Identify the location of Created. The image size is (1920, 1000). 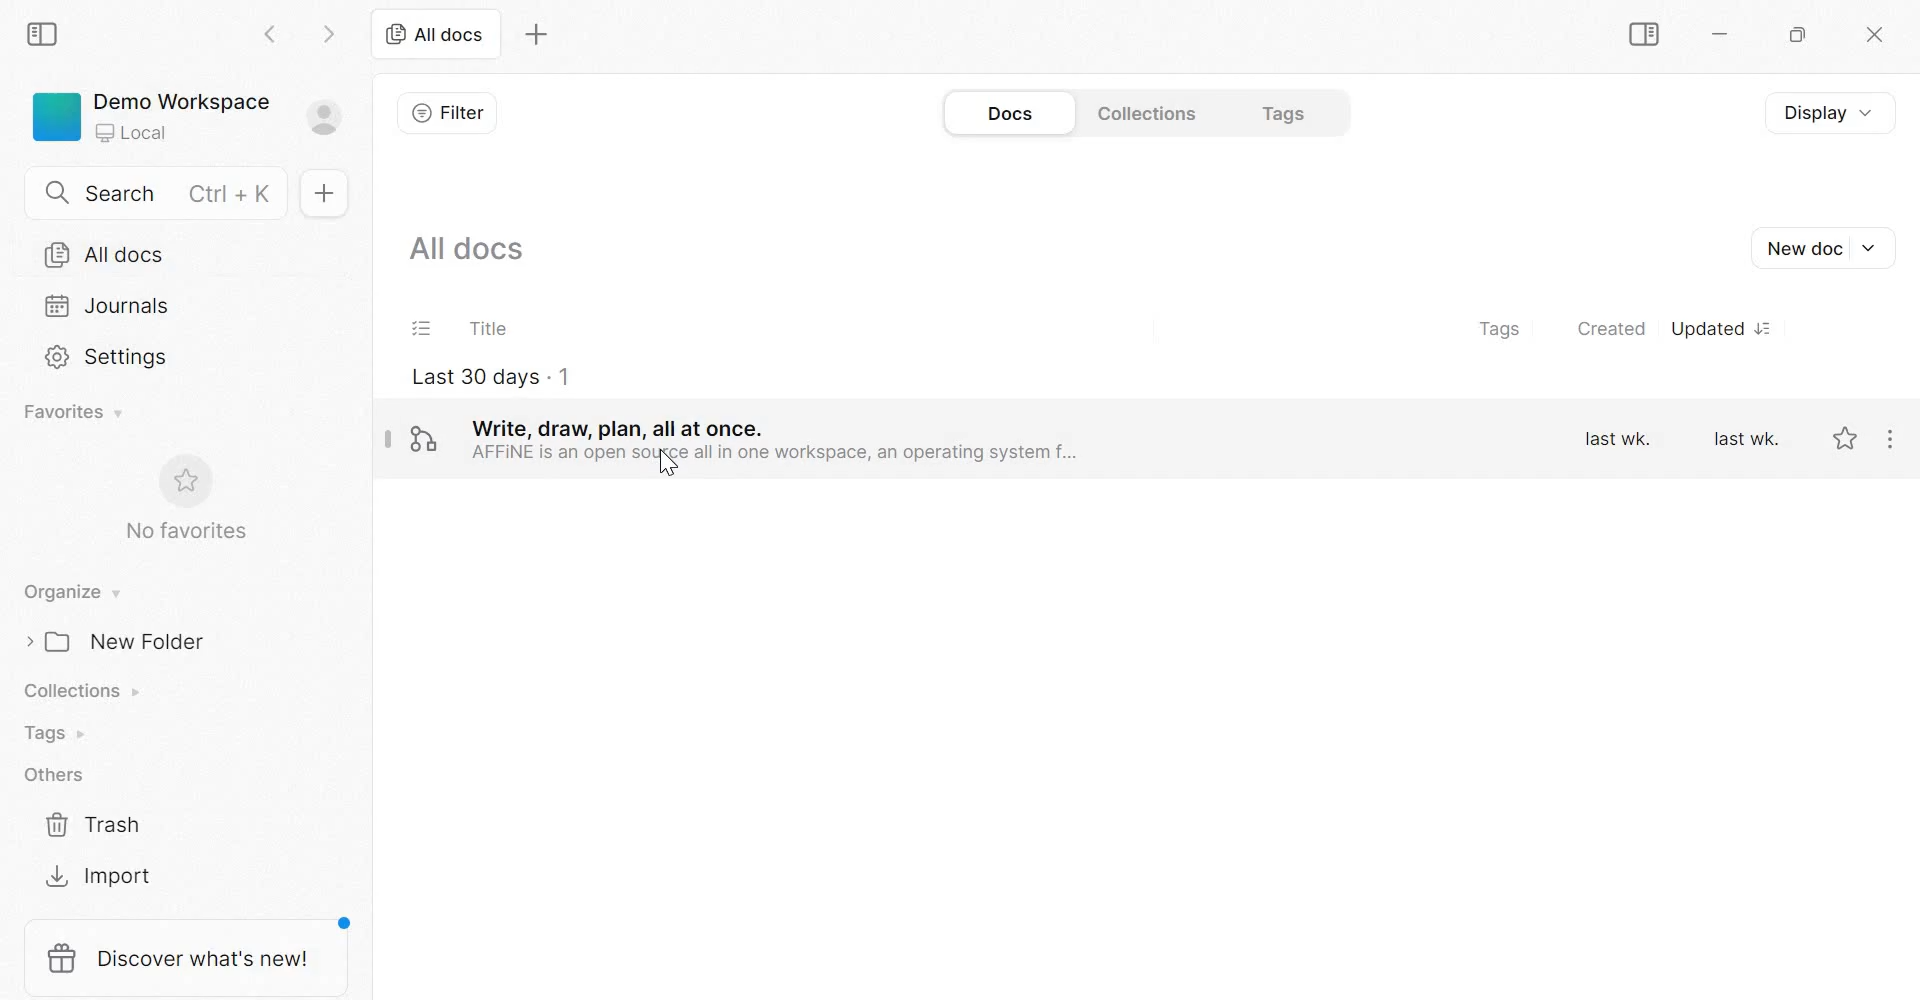
(1611, 329).